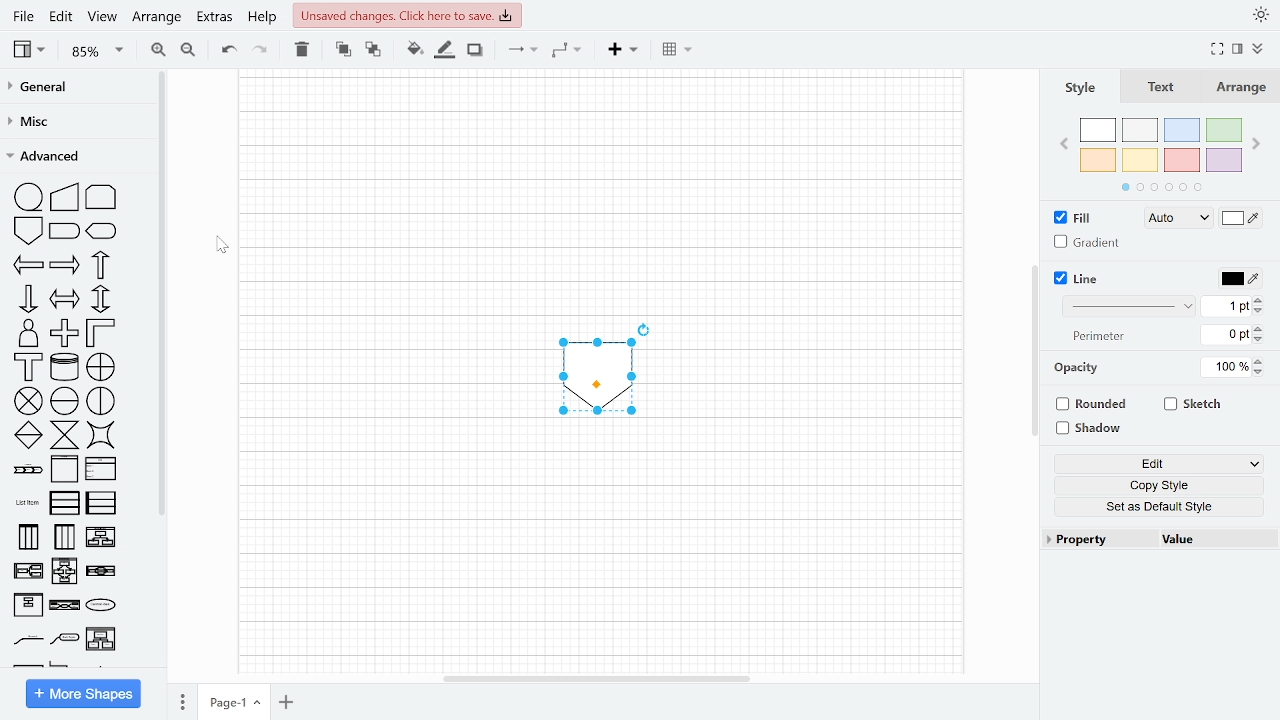  Describe the element at coordinates (182, 701) in the screenshot. I see `Pages` at that location.